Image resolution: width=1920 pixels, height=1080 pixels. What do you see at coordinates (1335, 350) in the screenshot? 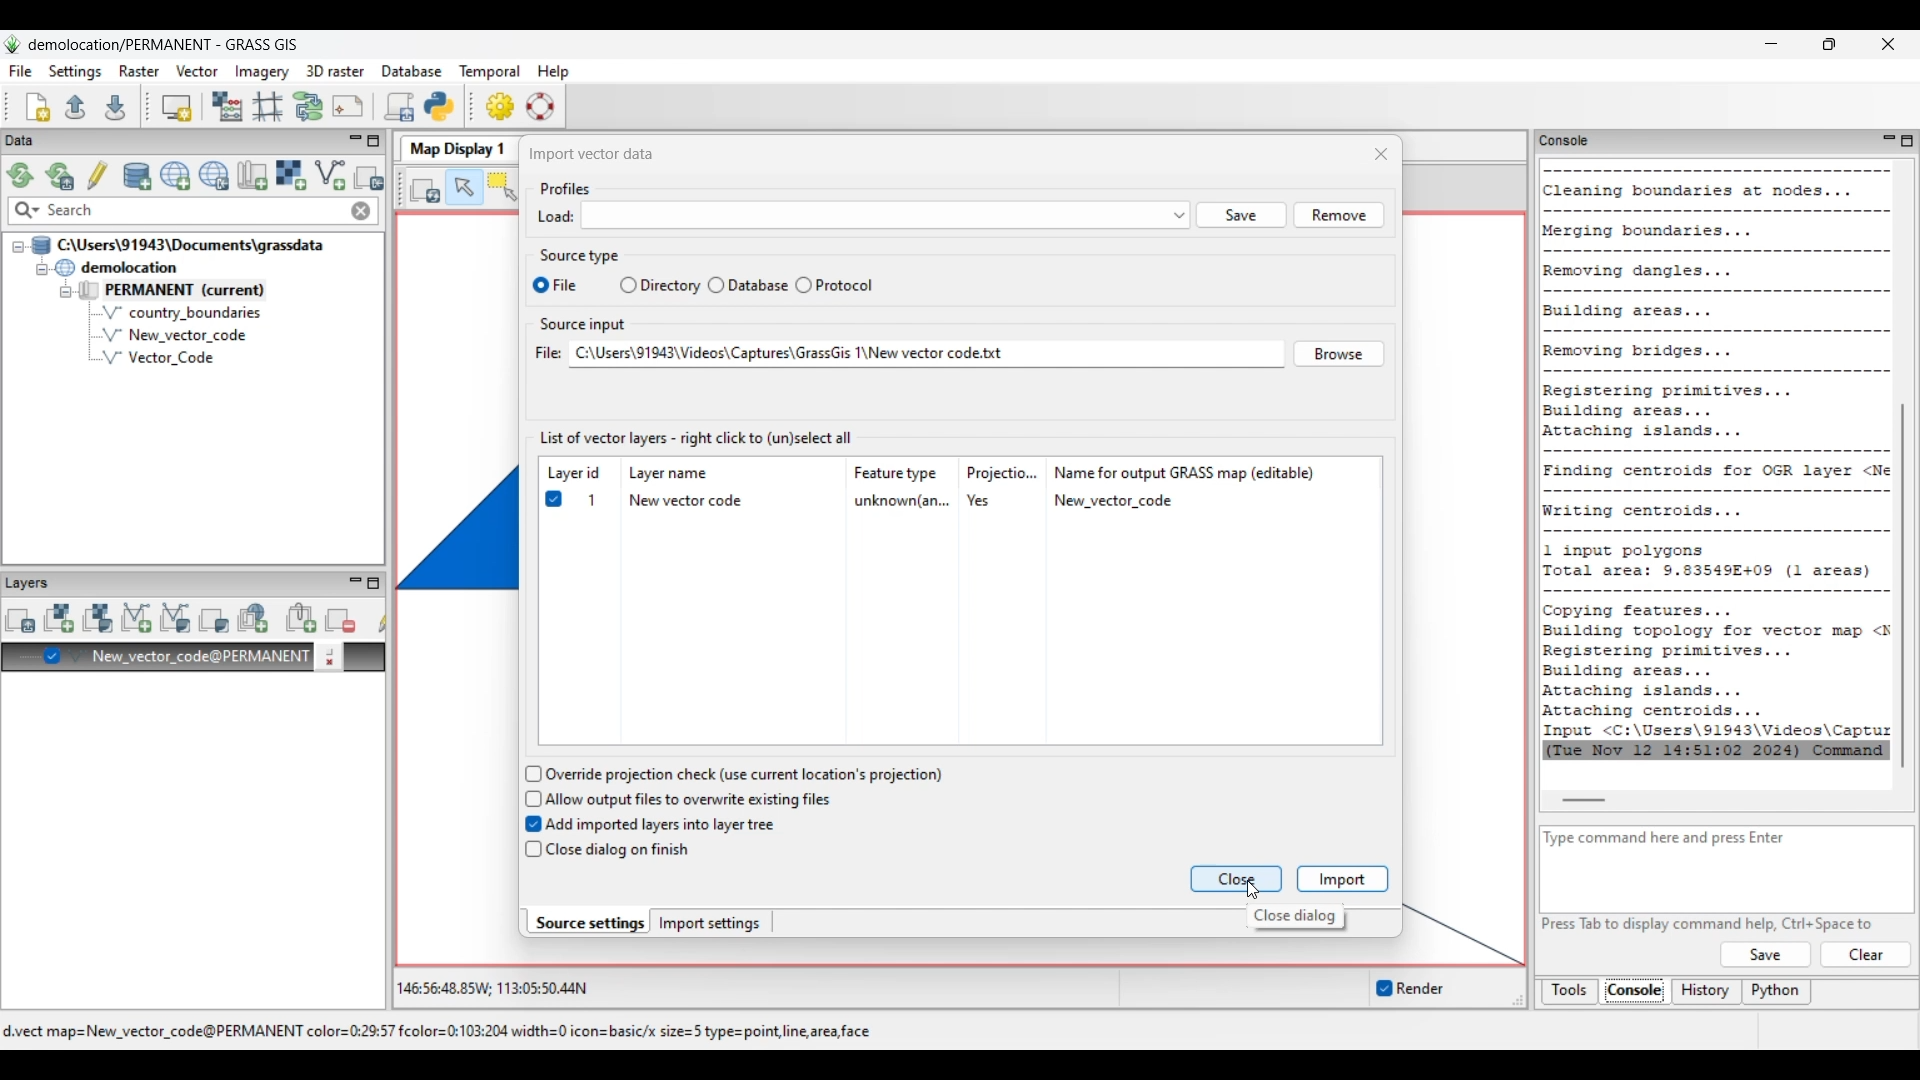
I see `Browse` at bounding box center [1335, 350].